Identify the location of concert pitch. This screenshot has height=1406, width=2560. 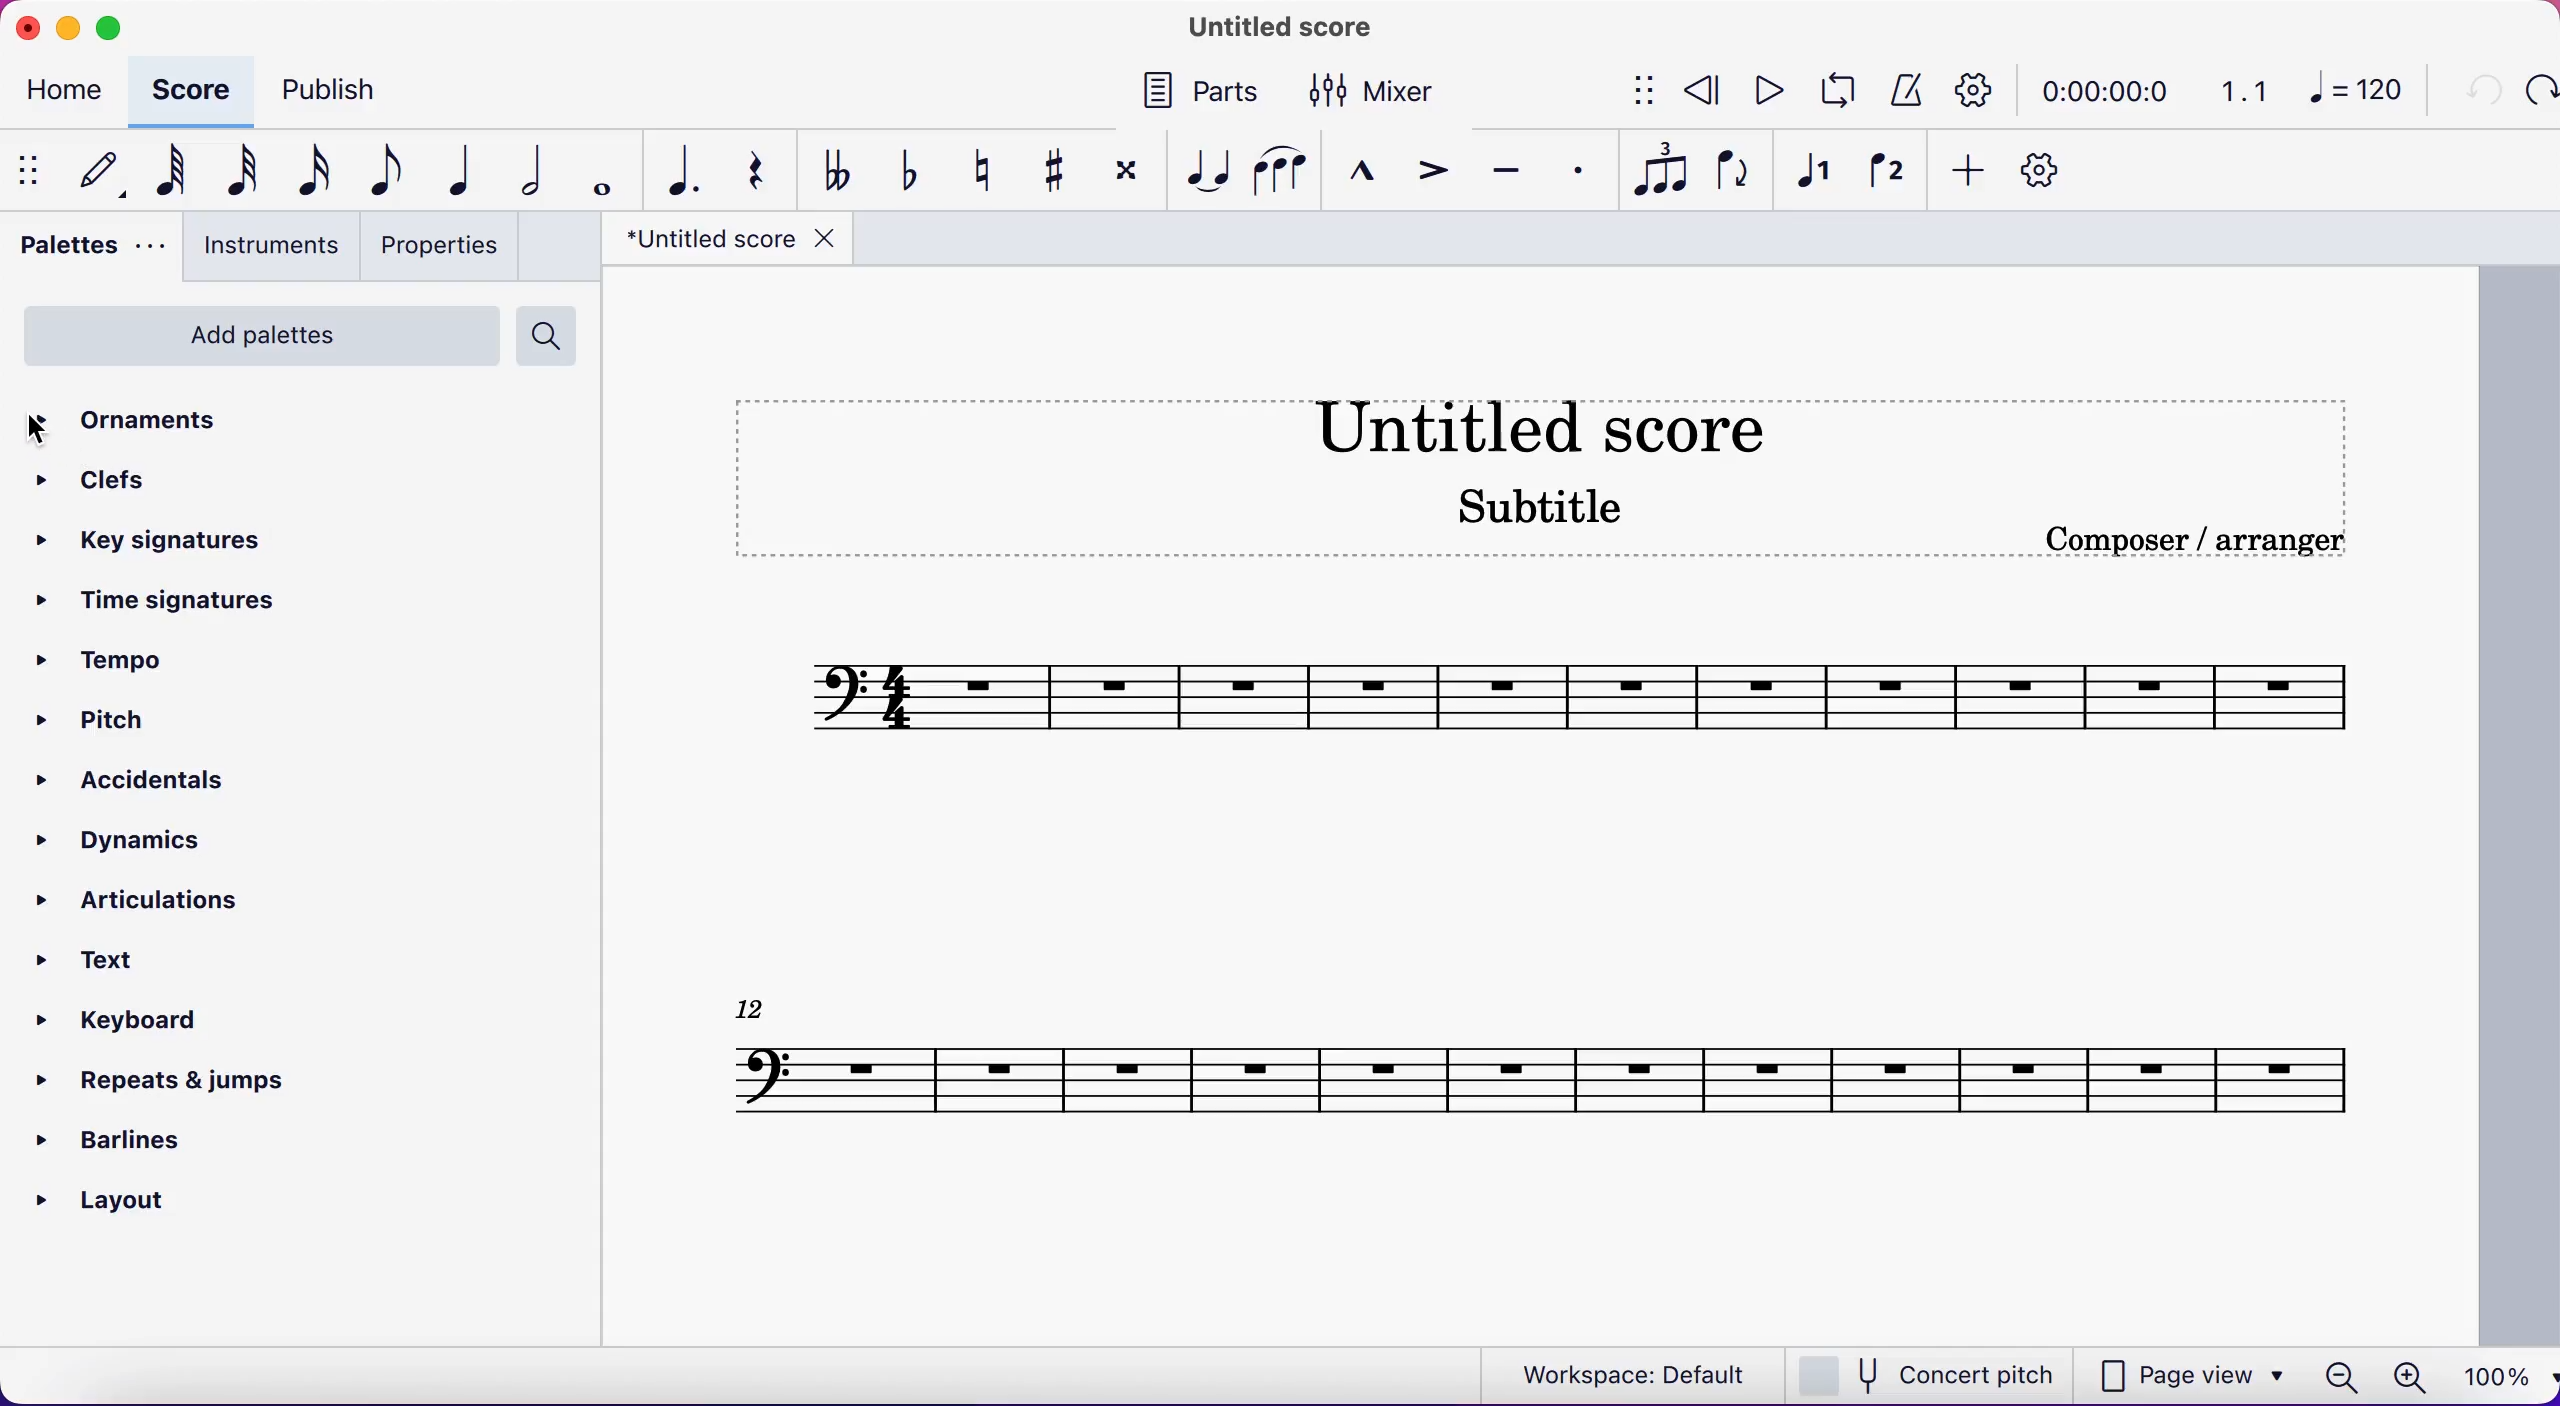
(1931, 1373).